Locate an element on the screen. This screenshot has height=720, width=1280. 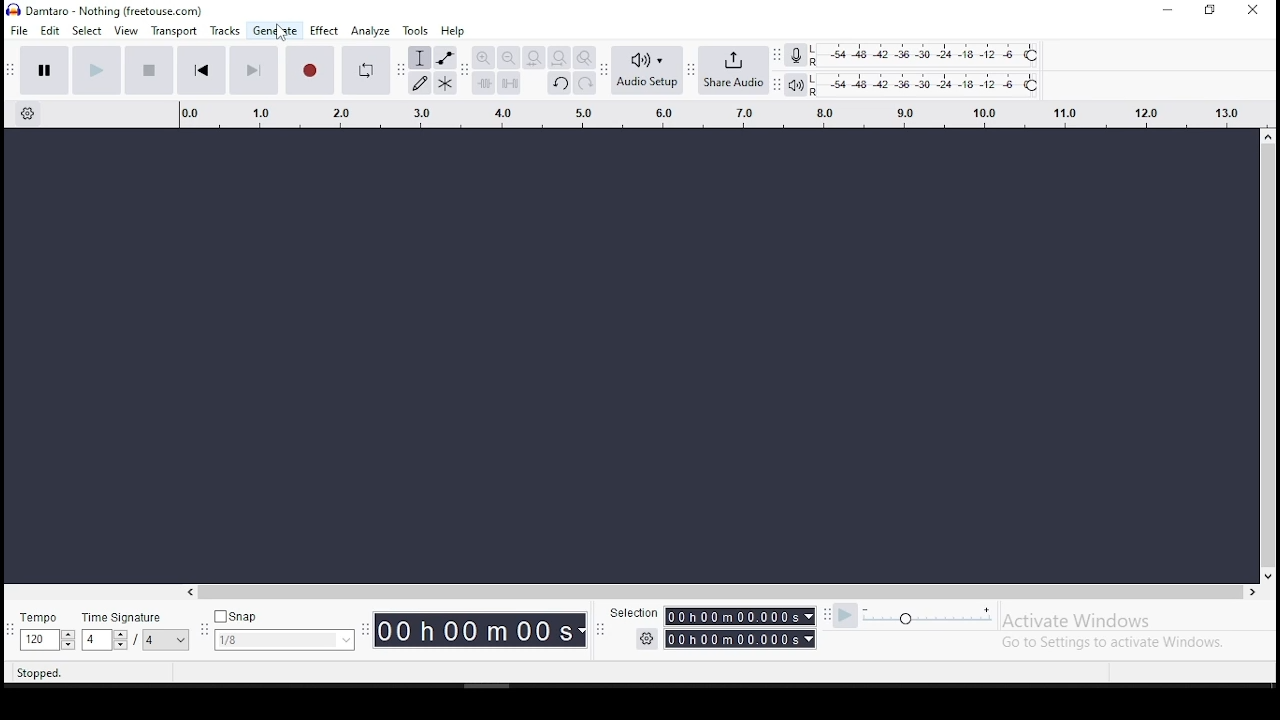
multi tool is located at coordinates (445, 83).